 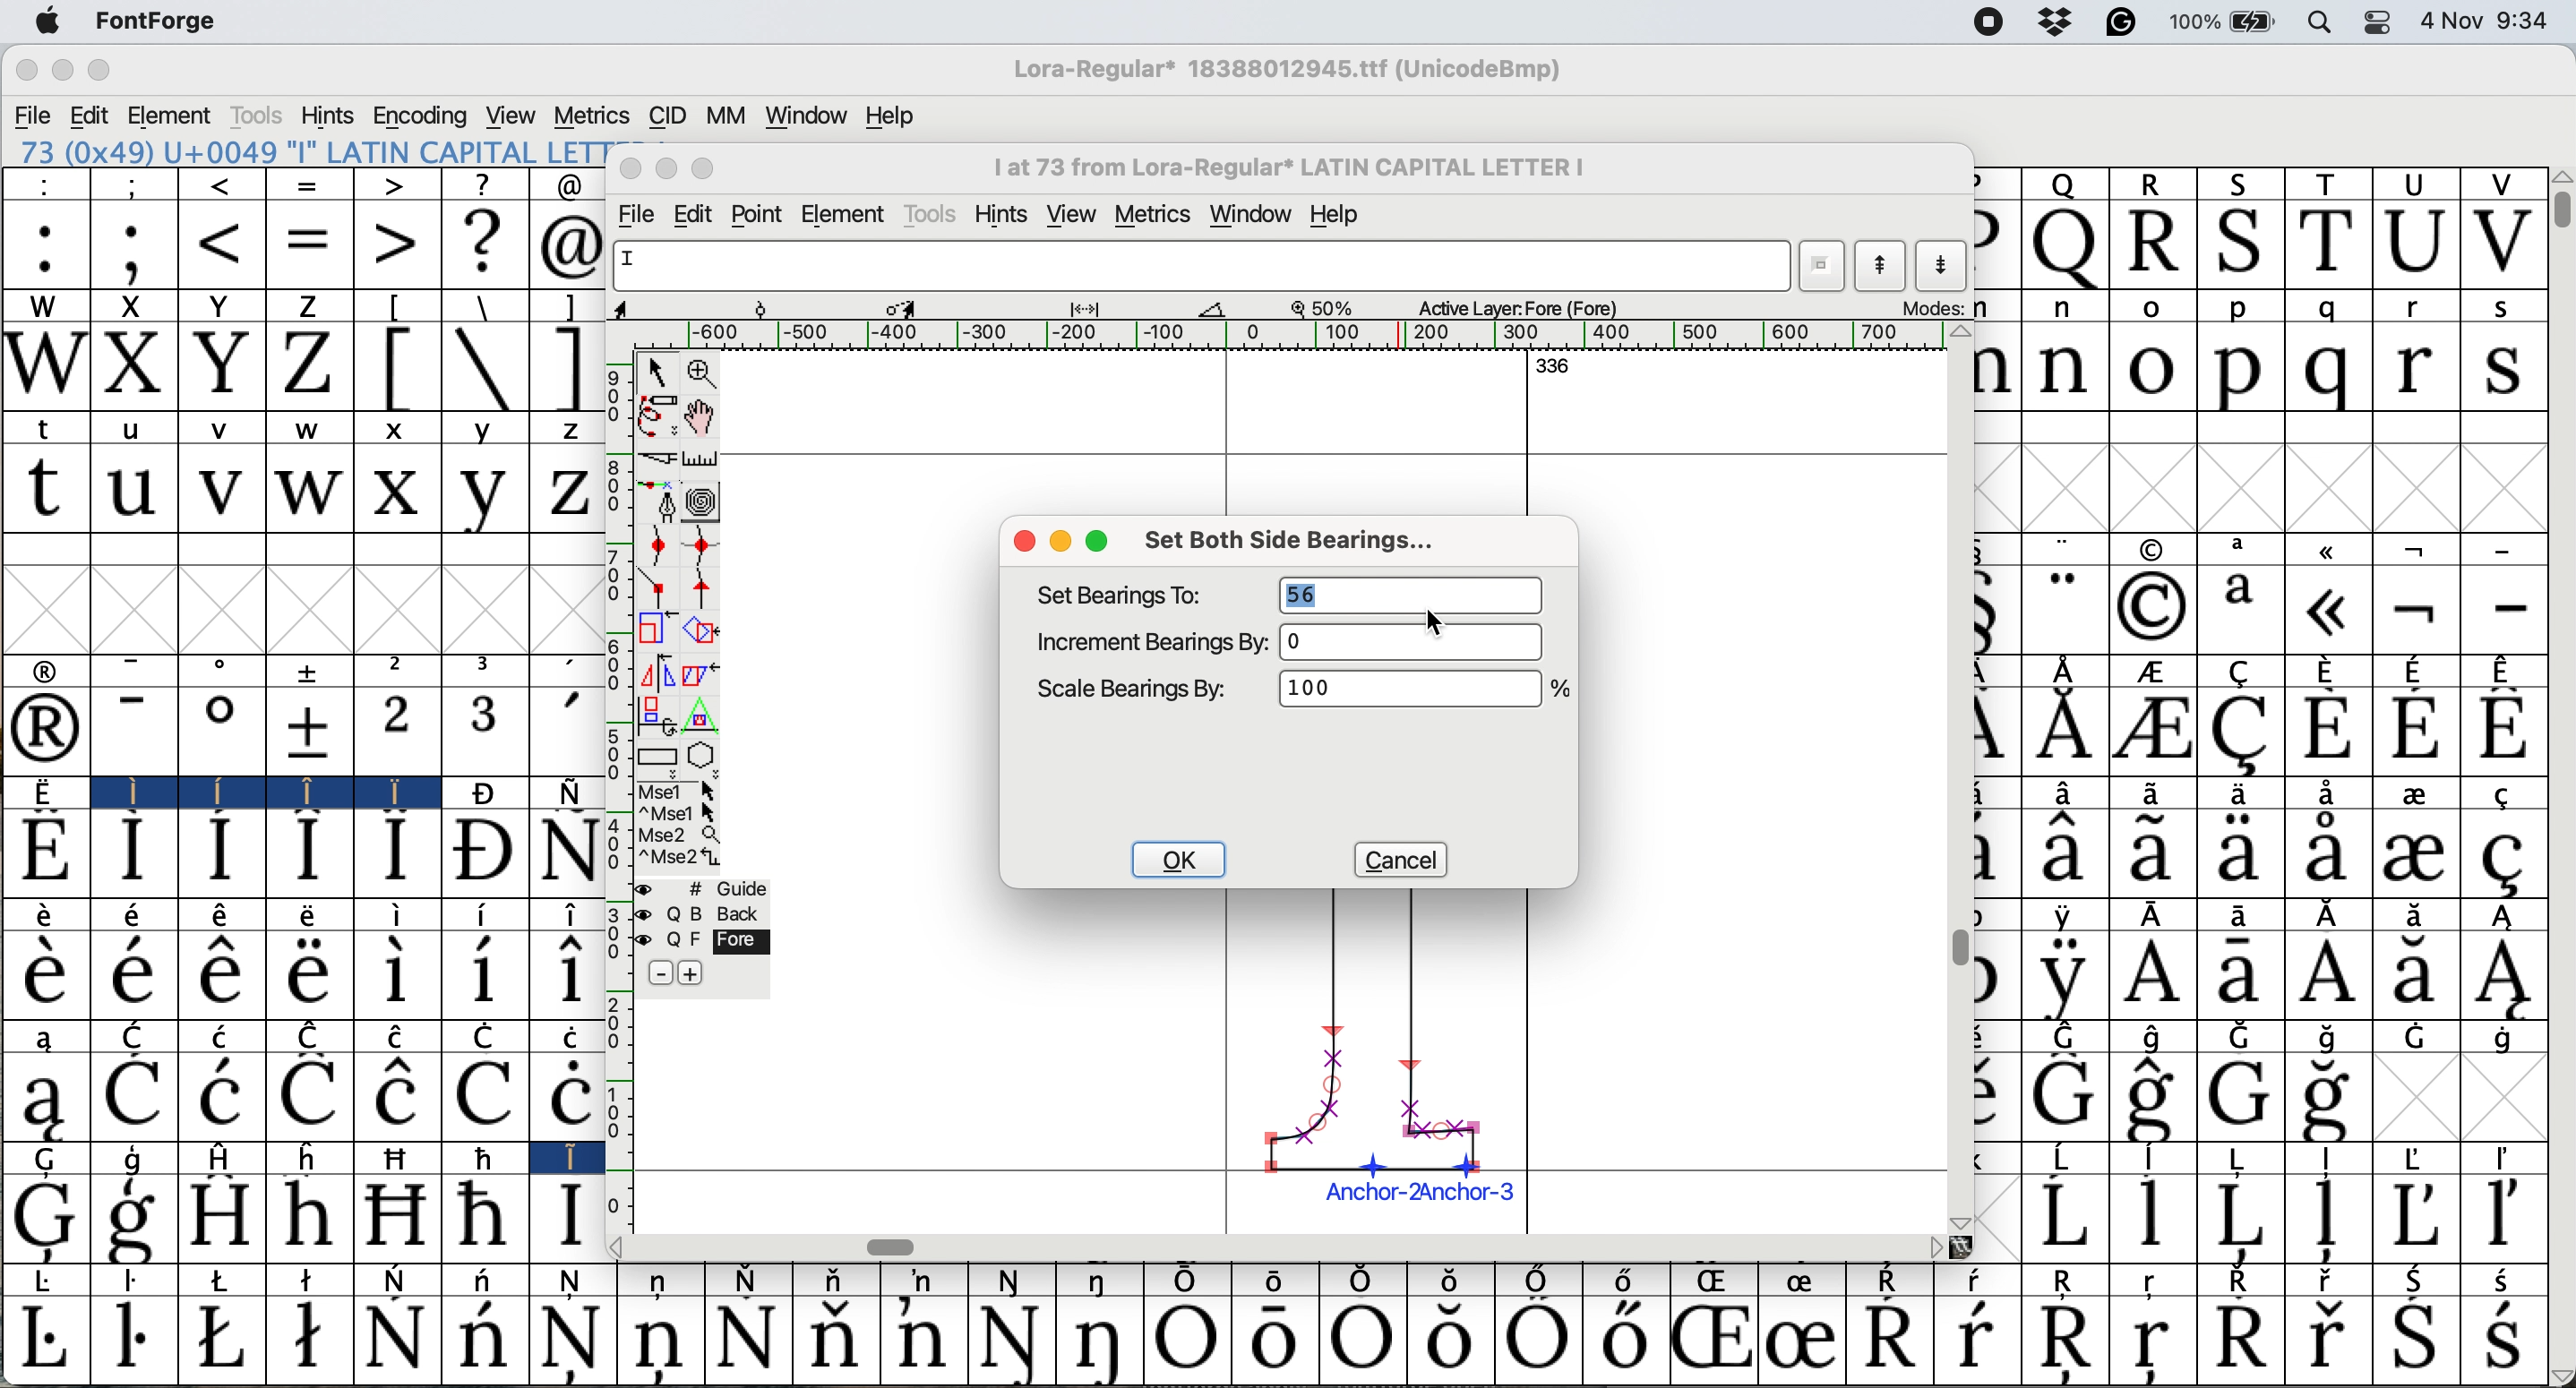 What do you see at coordinates (2060, 976) in the screenshot?
I see `Symbol` at bounding box center [2060, 976].